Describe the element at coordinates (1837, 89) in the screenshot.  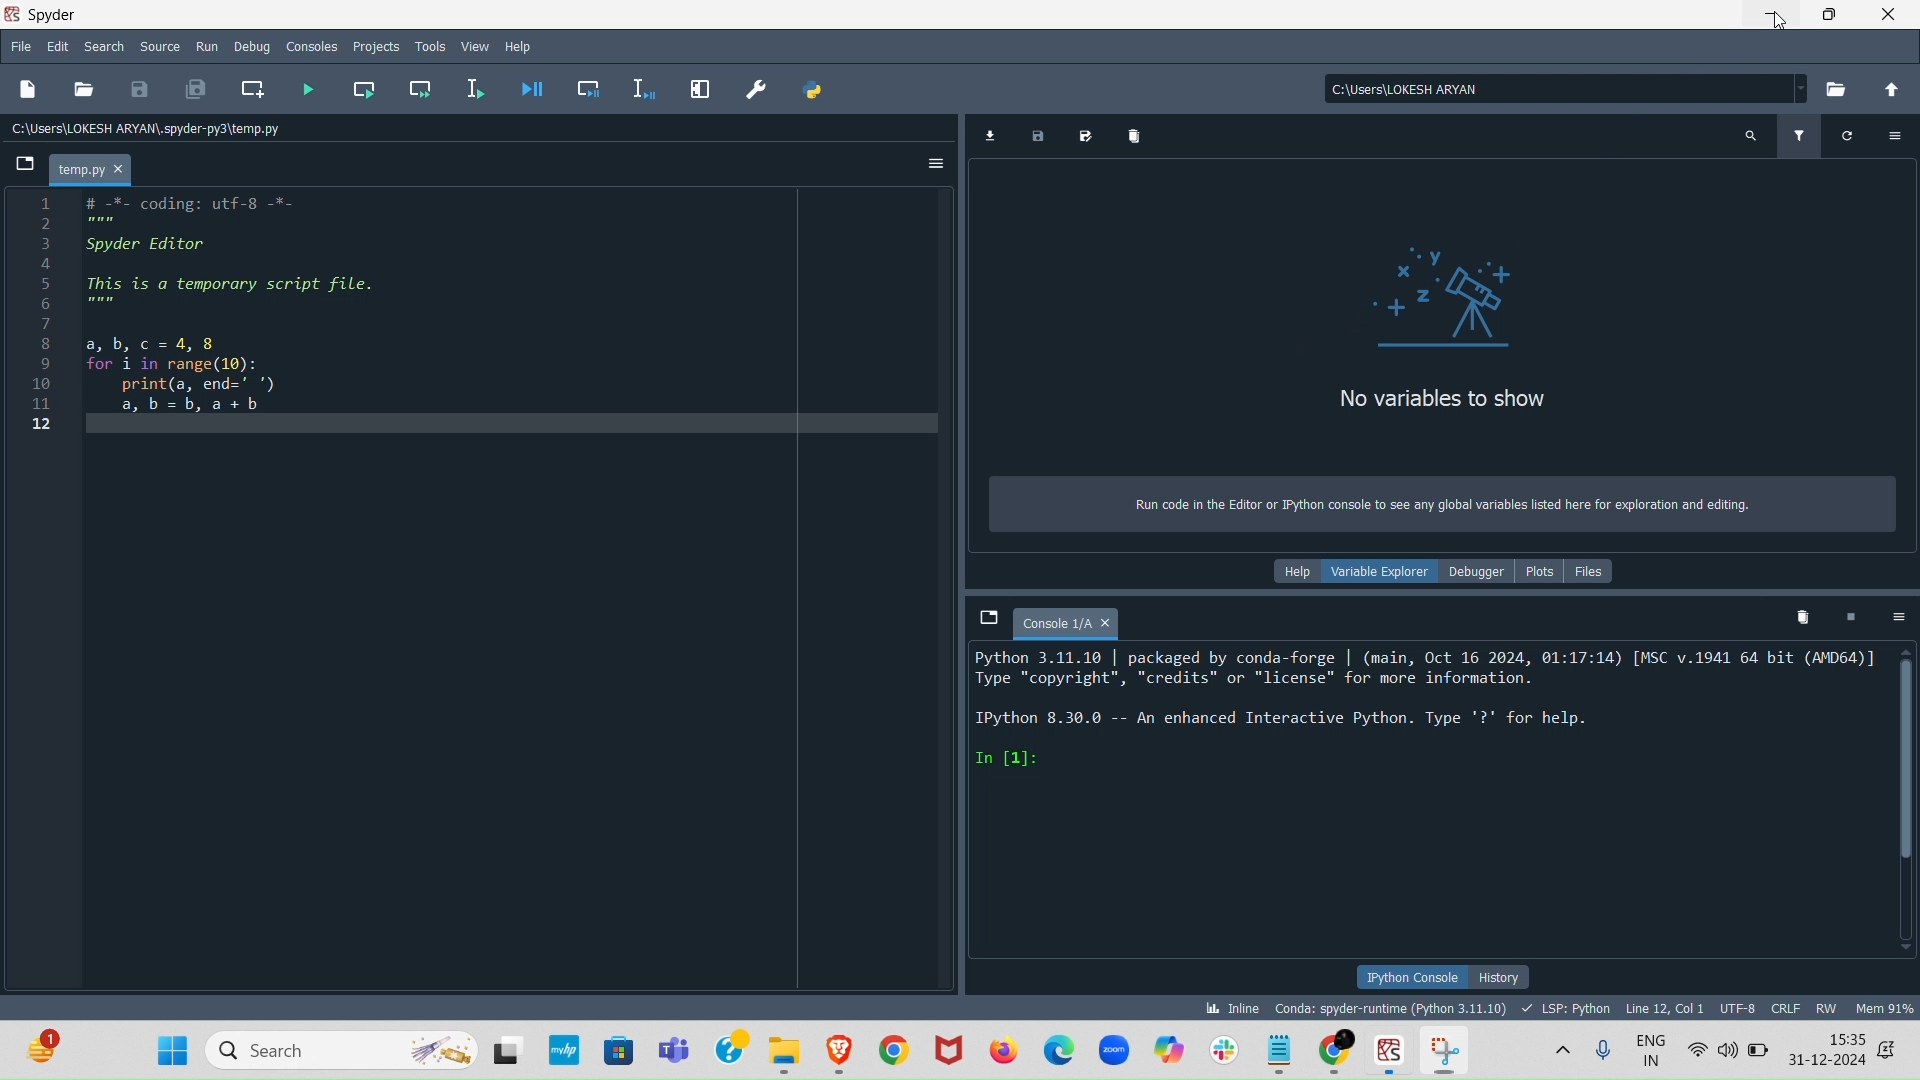
I see `Browse a working directory` at that location.